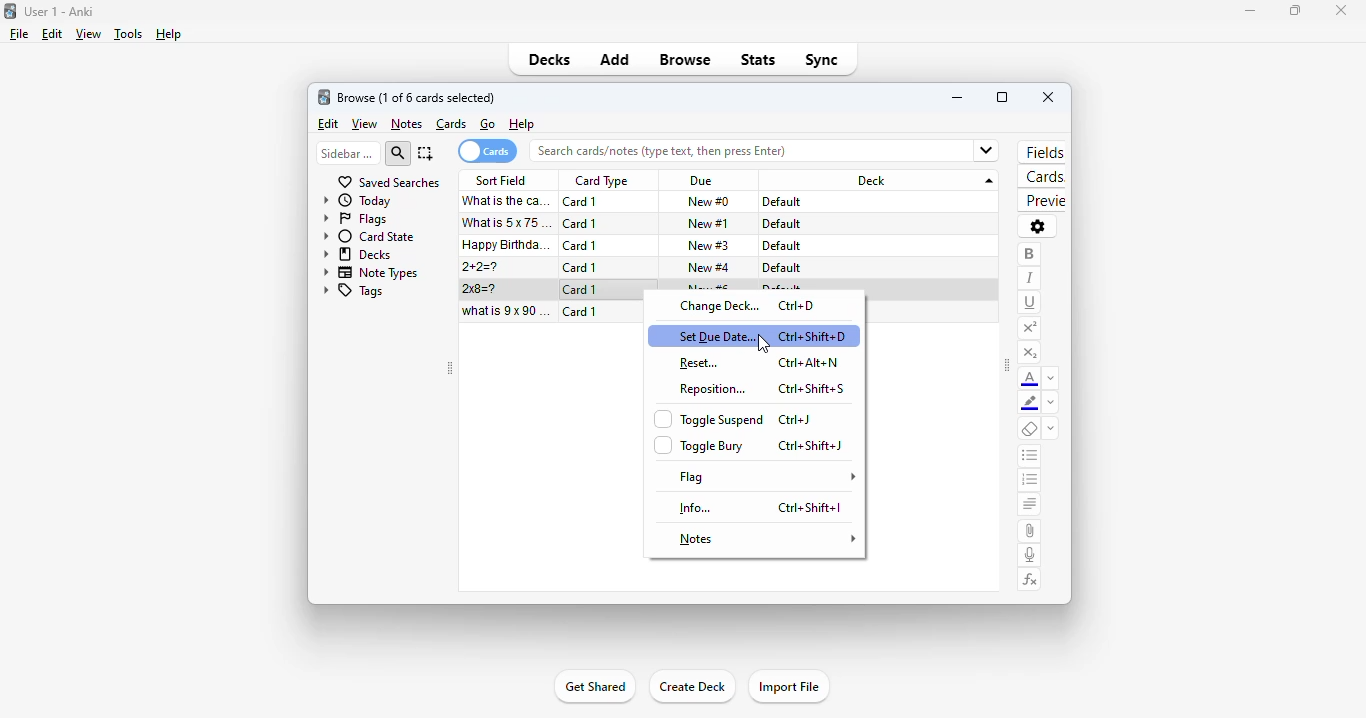 The height and width of the screenshot is (718, 1366). What do you see at coordinates (1030, 404) in the screenshot?
I see `text highlighting color` at bounding box center [1030, 404].